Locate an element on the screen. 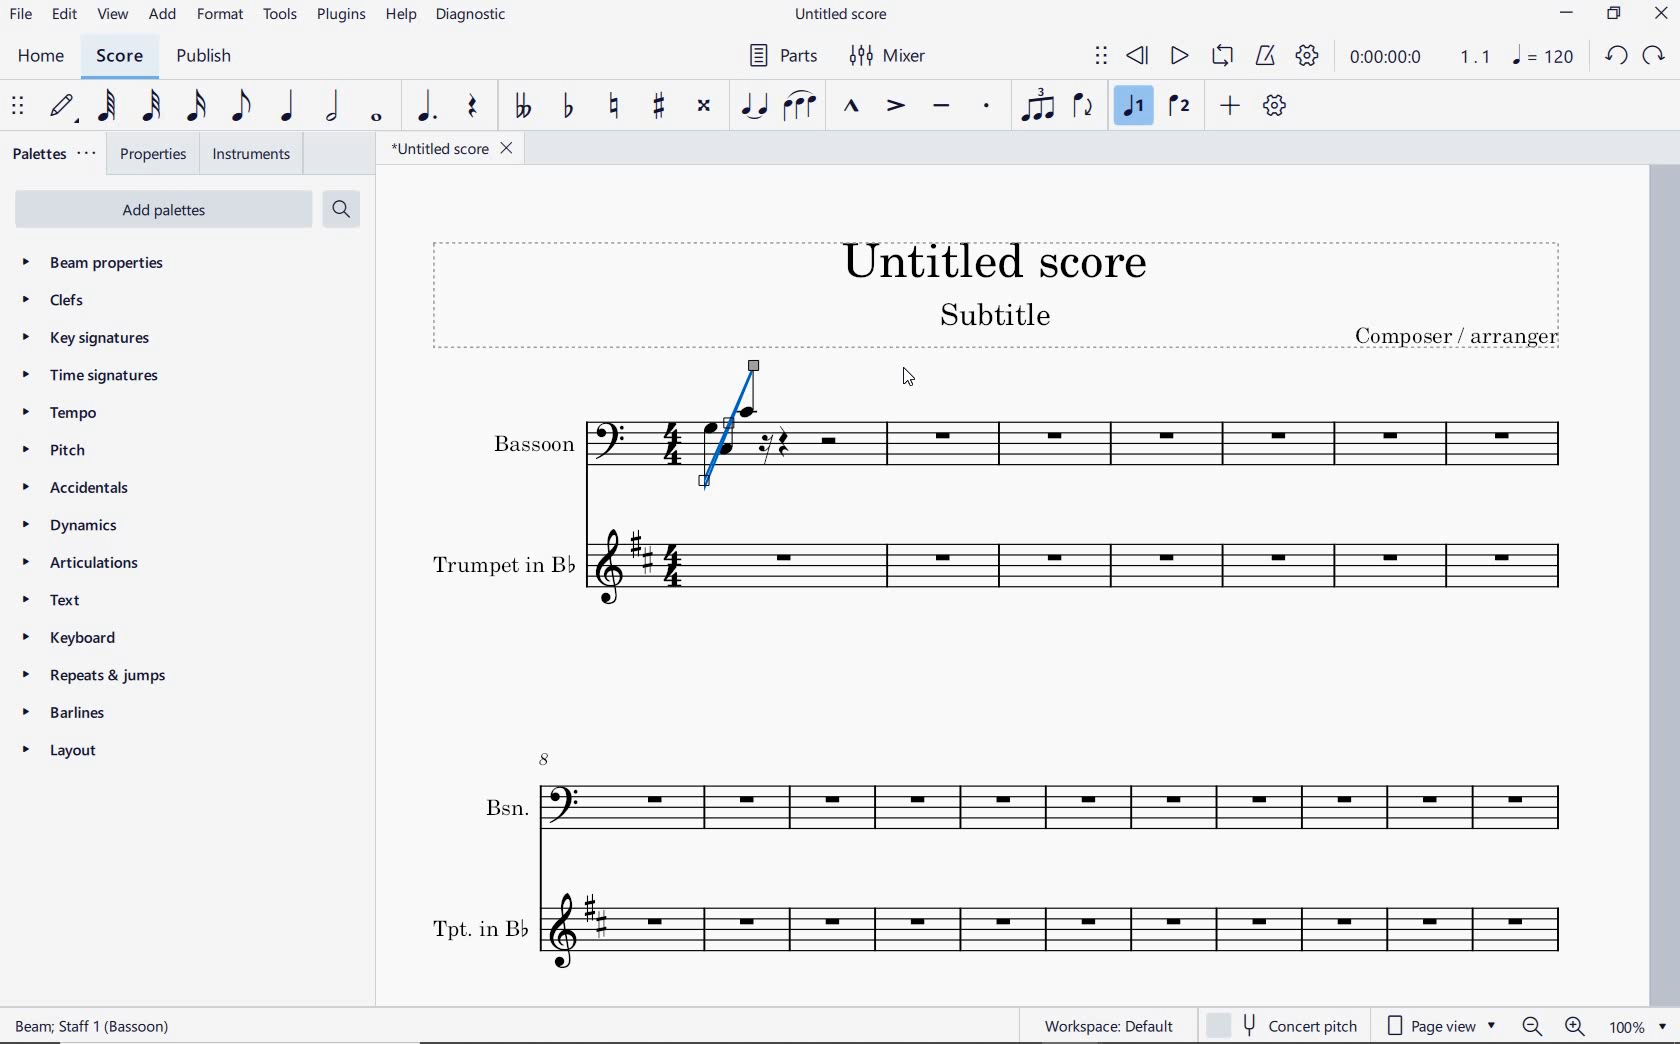  Bsn. is located at coordinates (1021, 801).